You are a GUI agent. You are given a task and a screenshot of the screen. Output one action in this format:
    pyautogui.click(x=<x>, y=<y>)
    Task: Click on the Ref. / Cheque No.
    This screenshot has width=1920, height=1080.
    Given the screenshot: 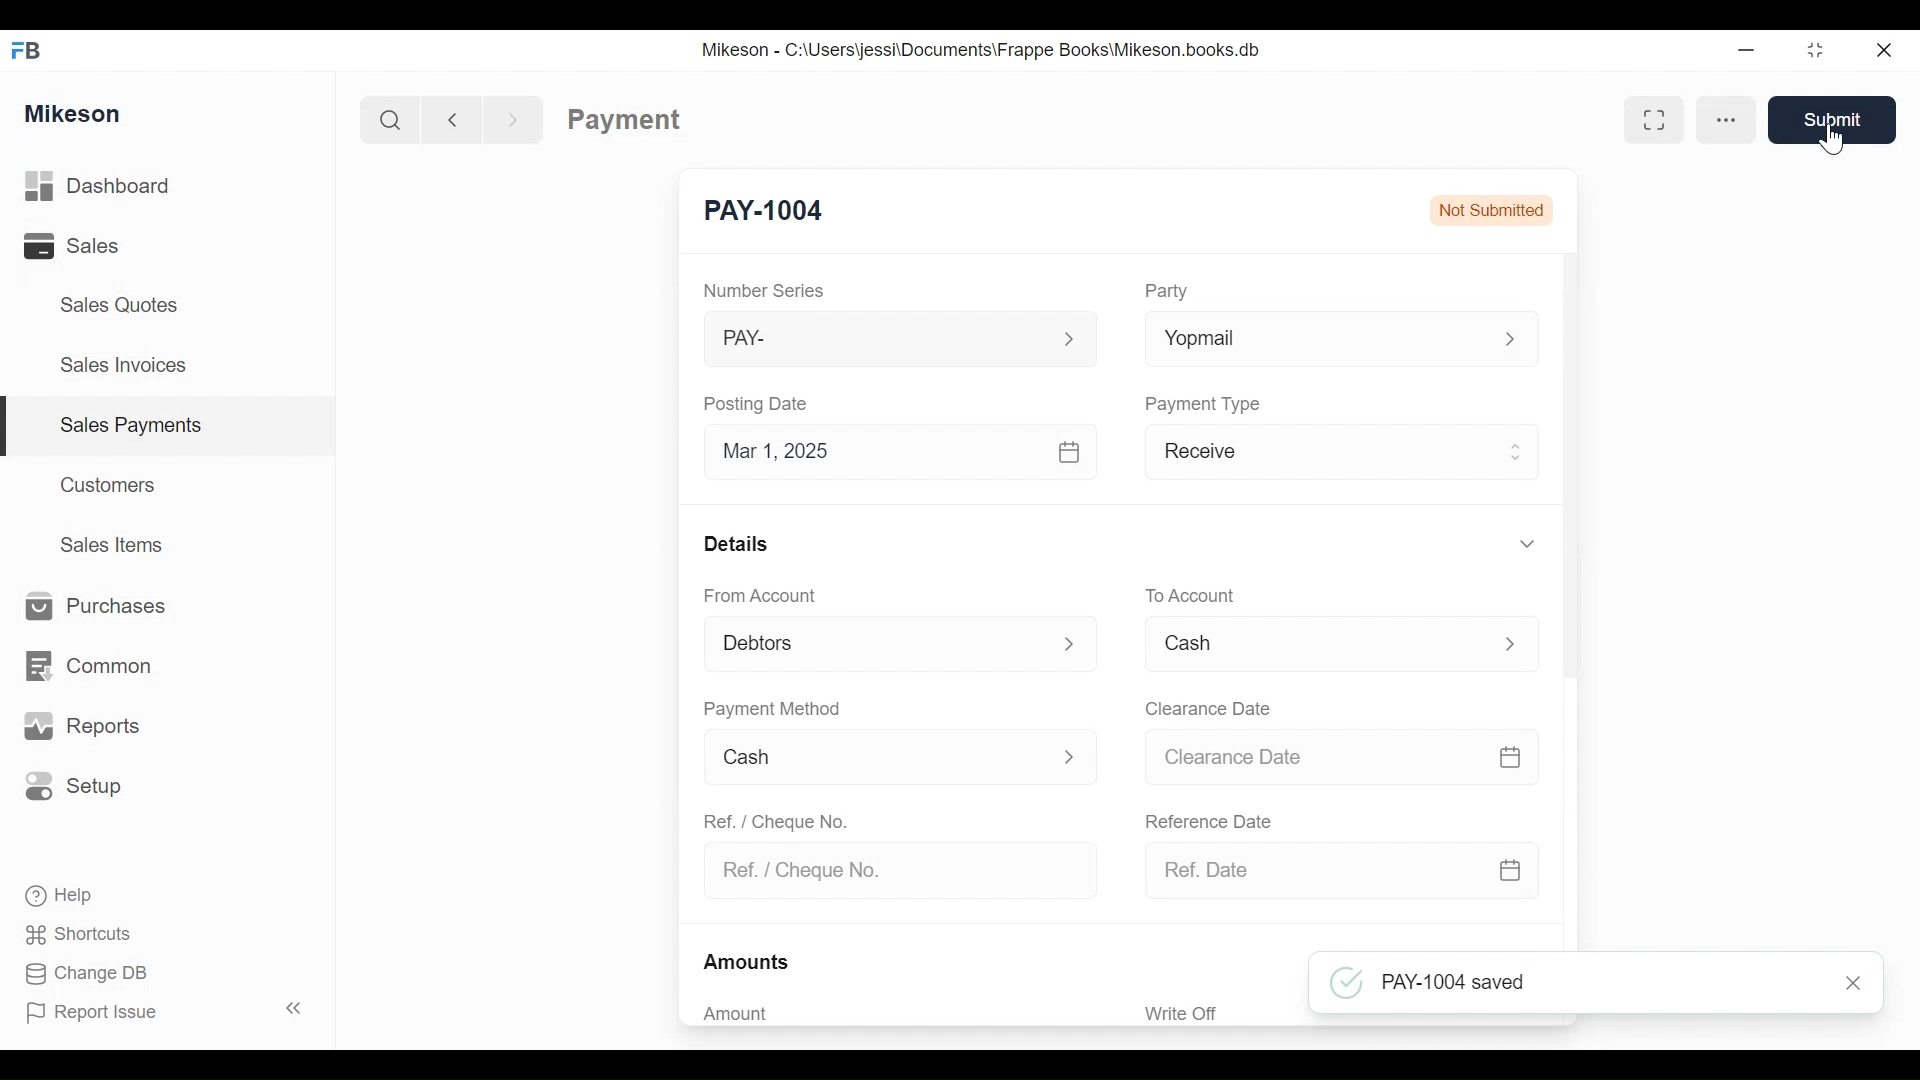 What is the action you would take?
    pyautogui.click(x=785, y=820)
    